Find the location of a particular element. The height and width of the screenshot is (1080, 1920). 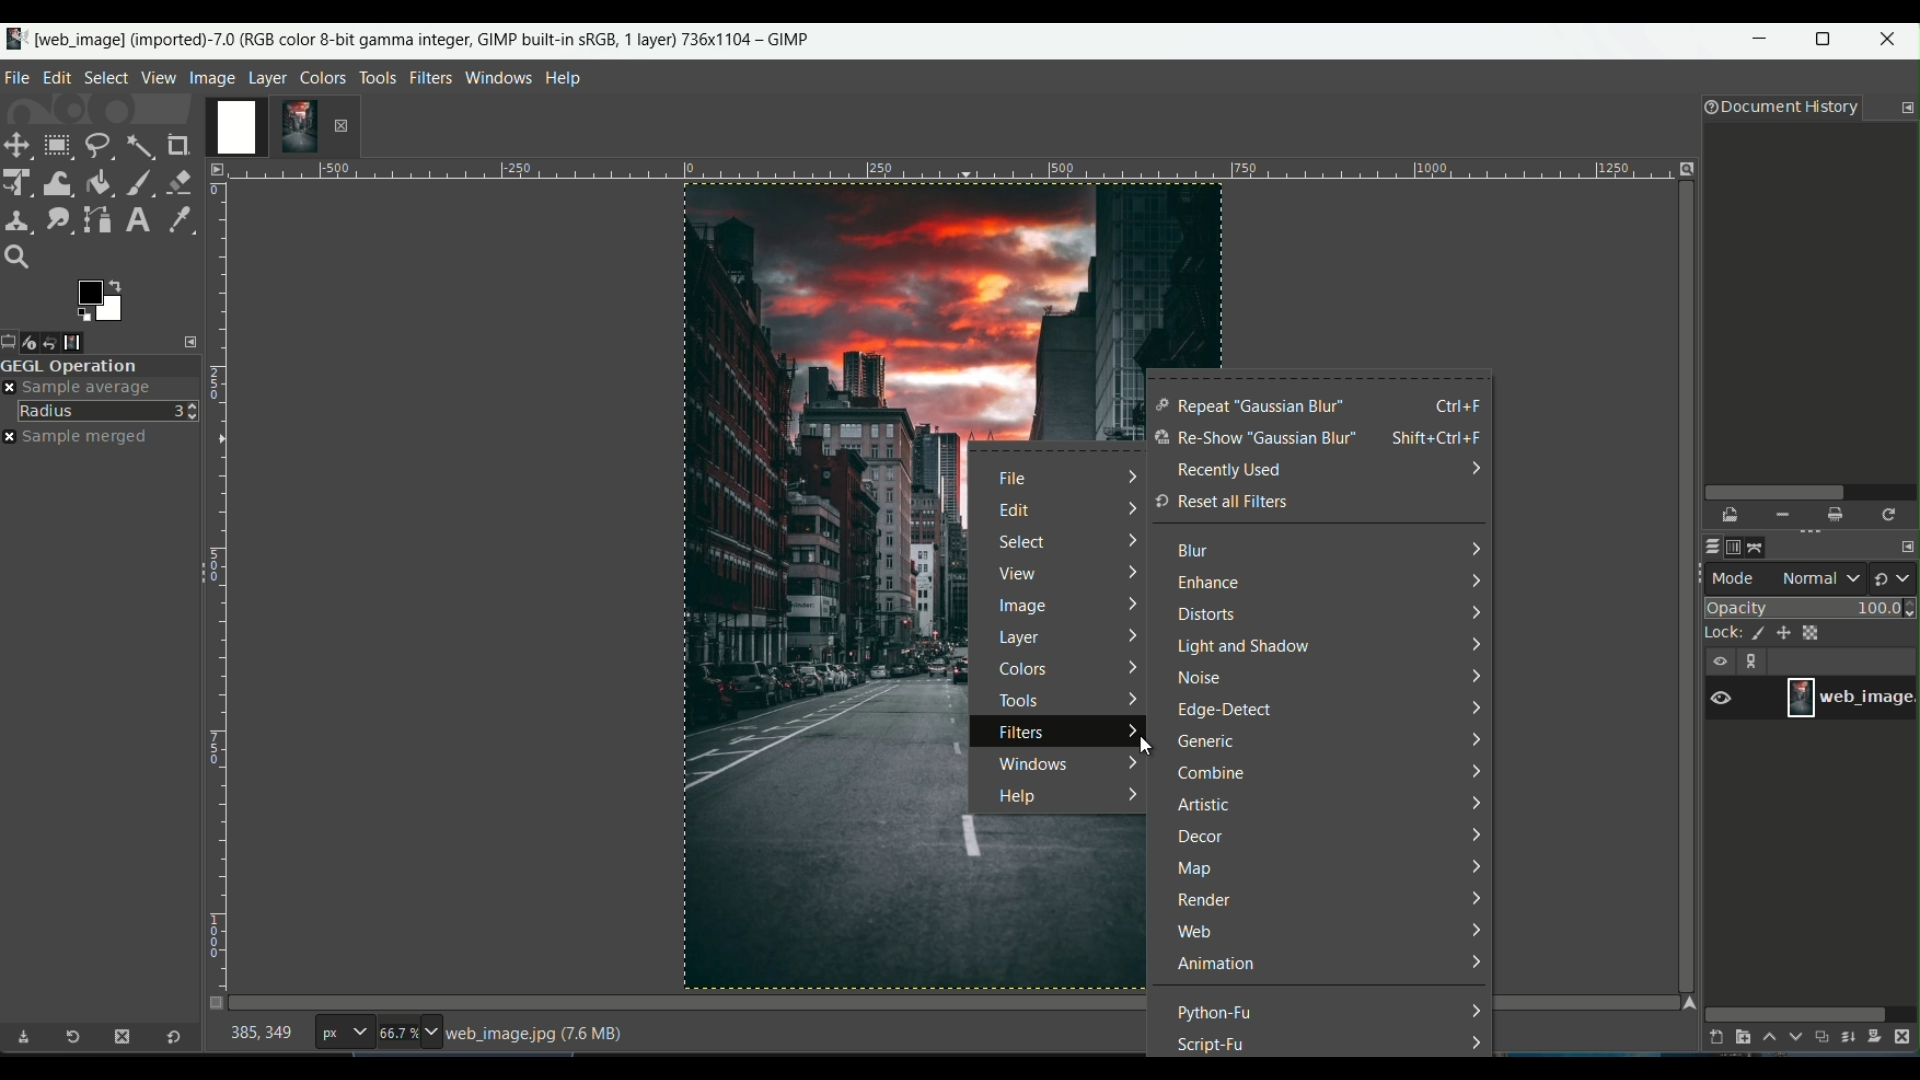

keyboard shortcut is located at coordinates (1460, 405).